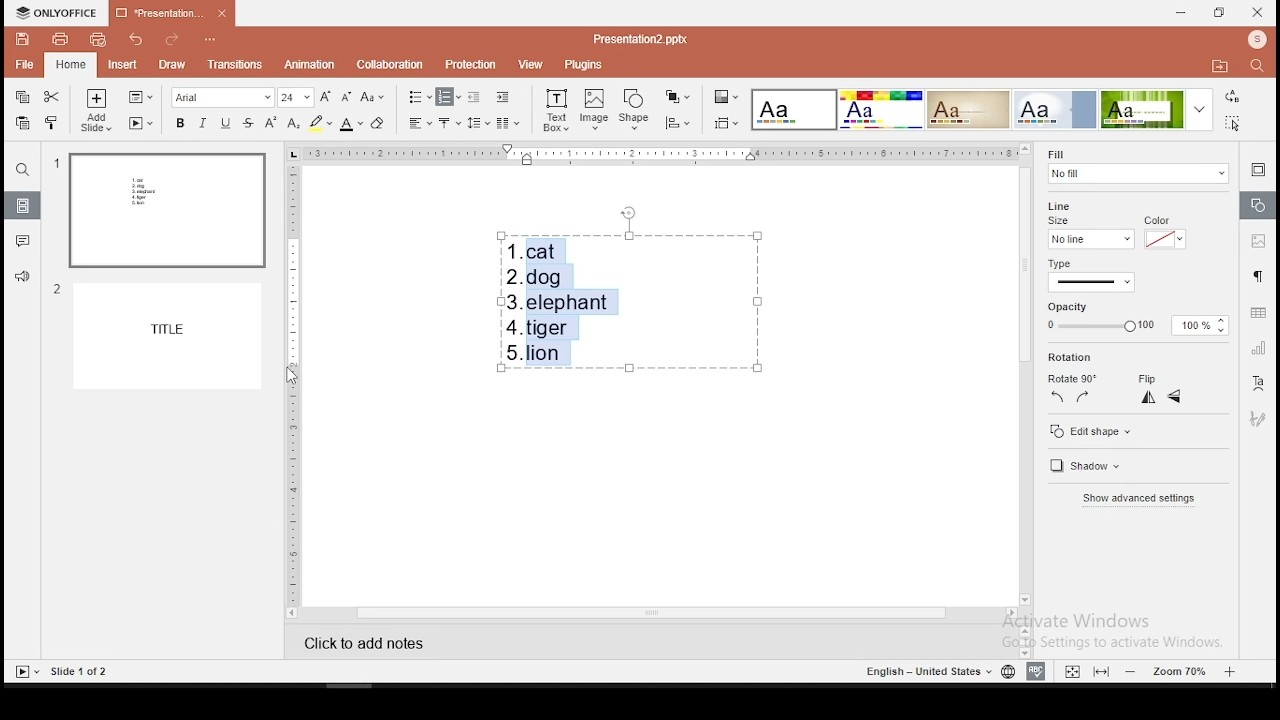 The height and width of the screenshot is (720, 1280). Describe the element at coordinates (141, 122) in the screenshot. I see `start slideshow` at that location.